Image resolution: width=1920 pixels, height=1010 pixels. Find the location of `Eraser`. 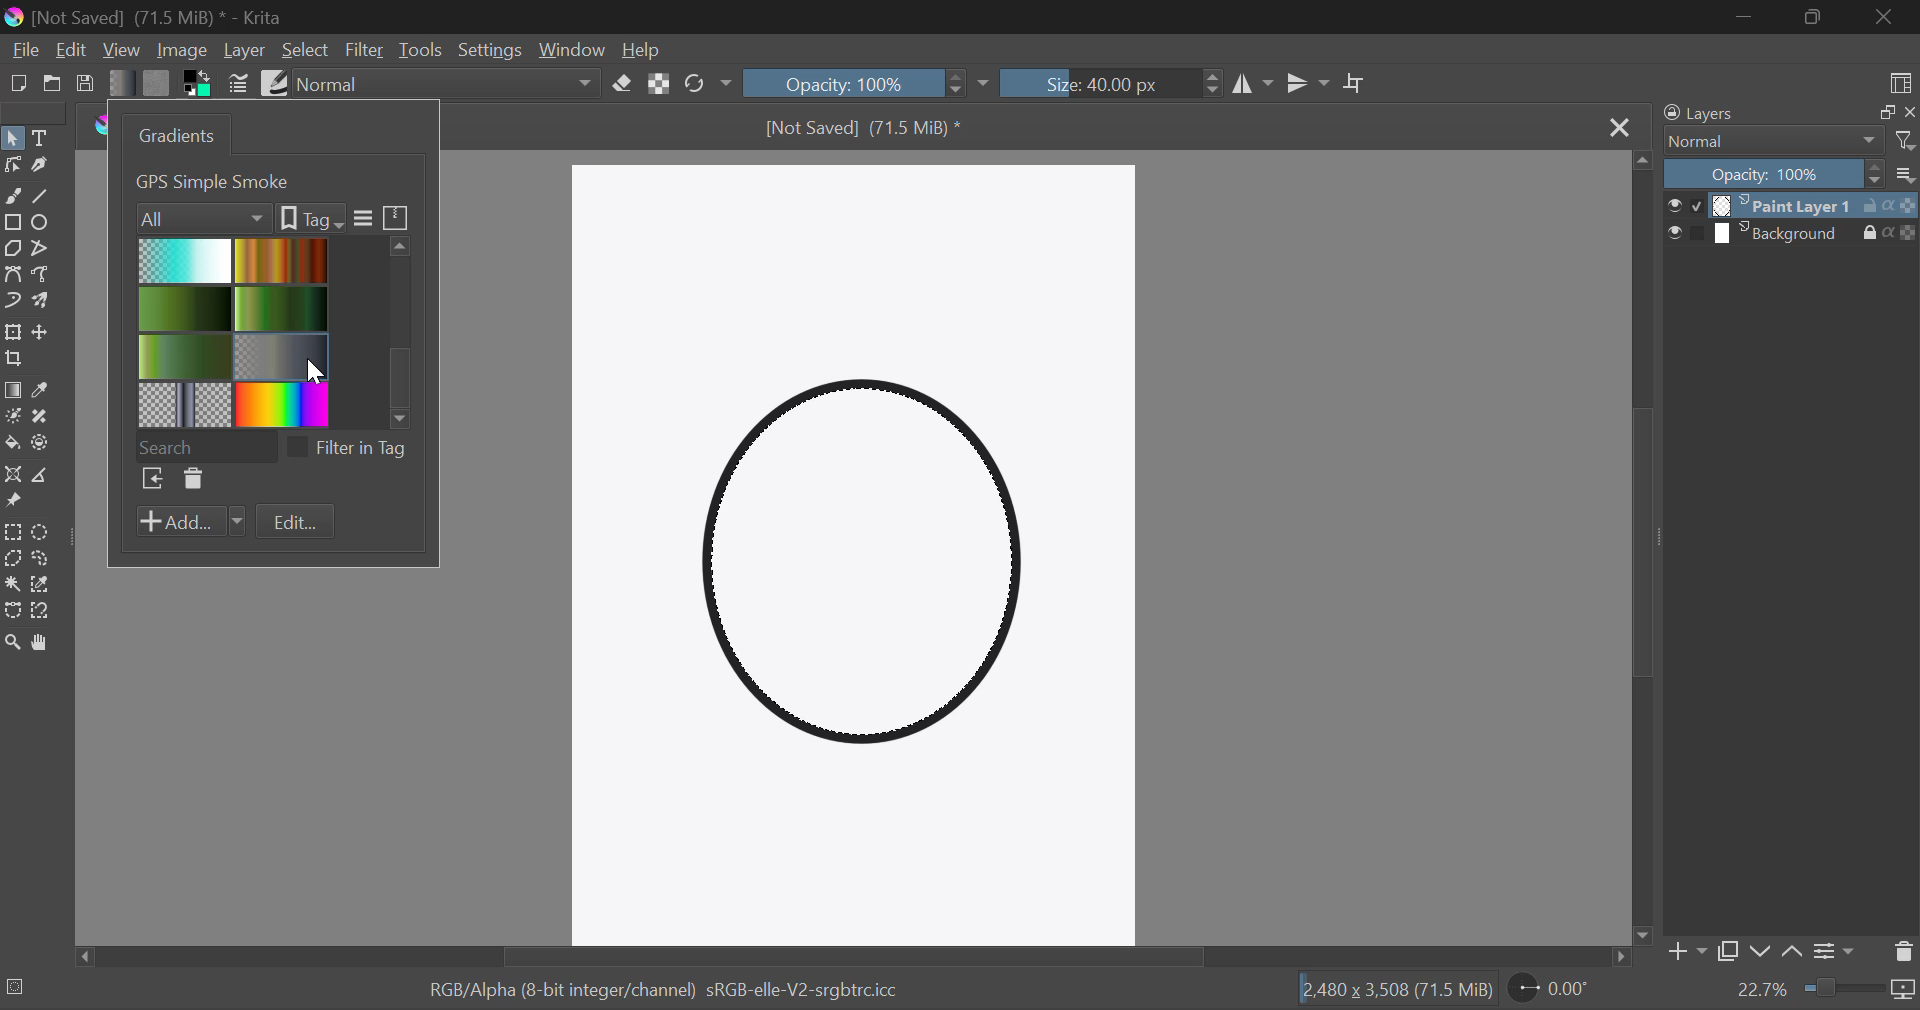

Eraser is located at coordinates (622, 84).